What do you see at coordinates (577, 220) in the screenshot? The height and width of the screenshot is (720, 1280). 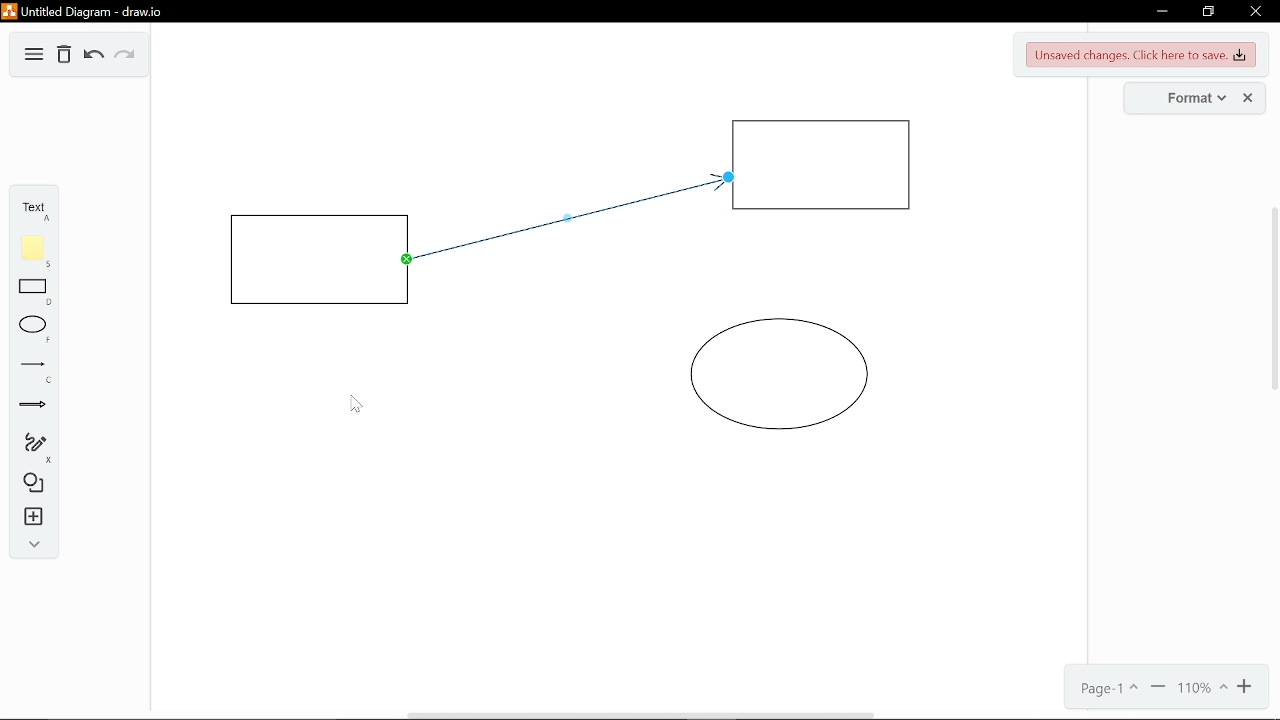 I see `Connector line shifted from circle to rectangle` at bounding box center [577, 220].